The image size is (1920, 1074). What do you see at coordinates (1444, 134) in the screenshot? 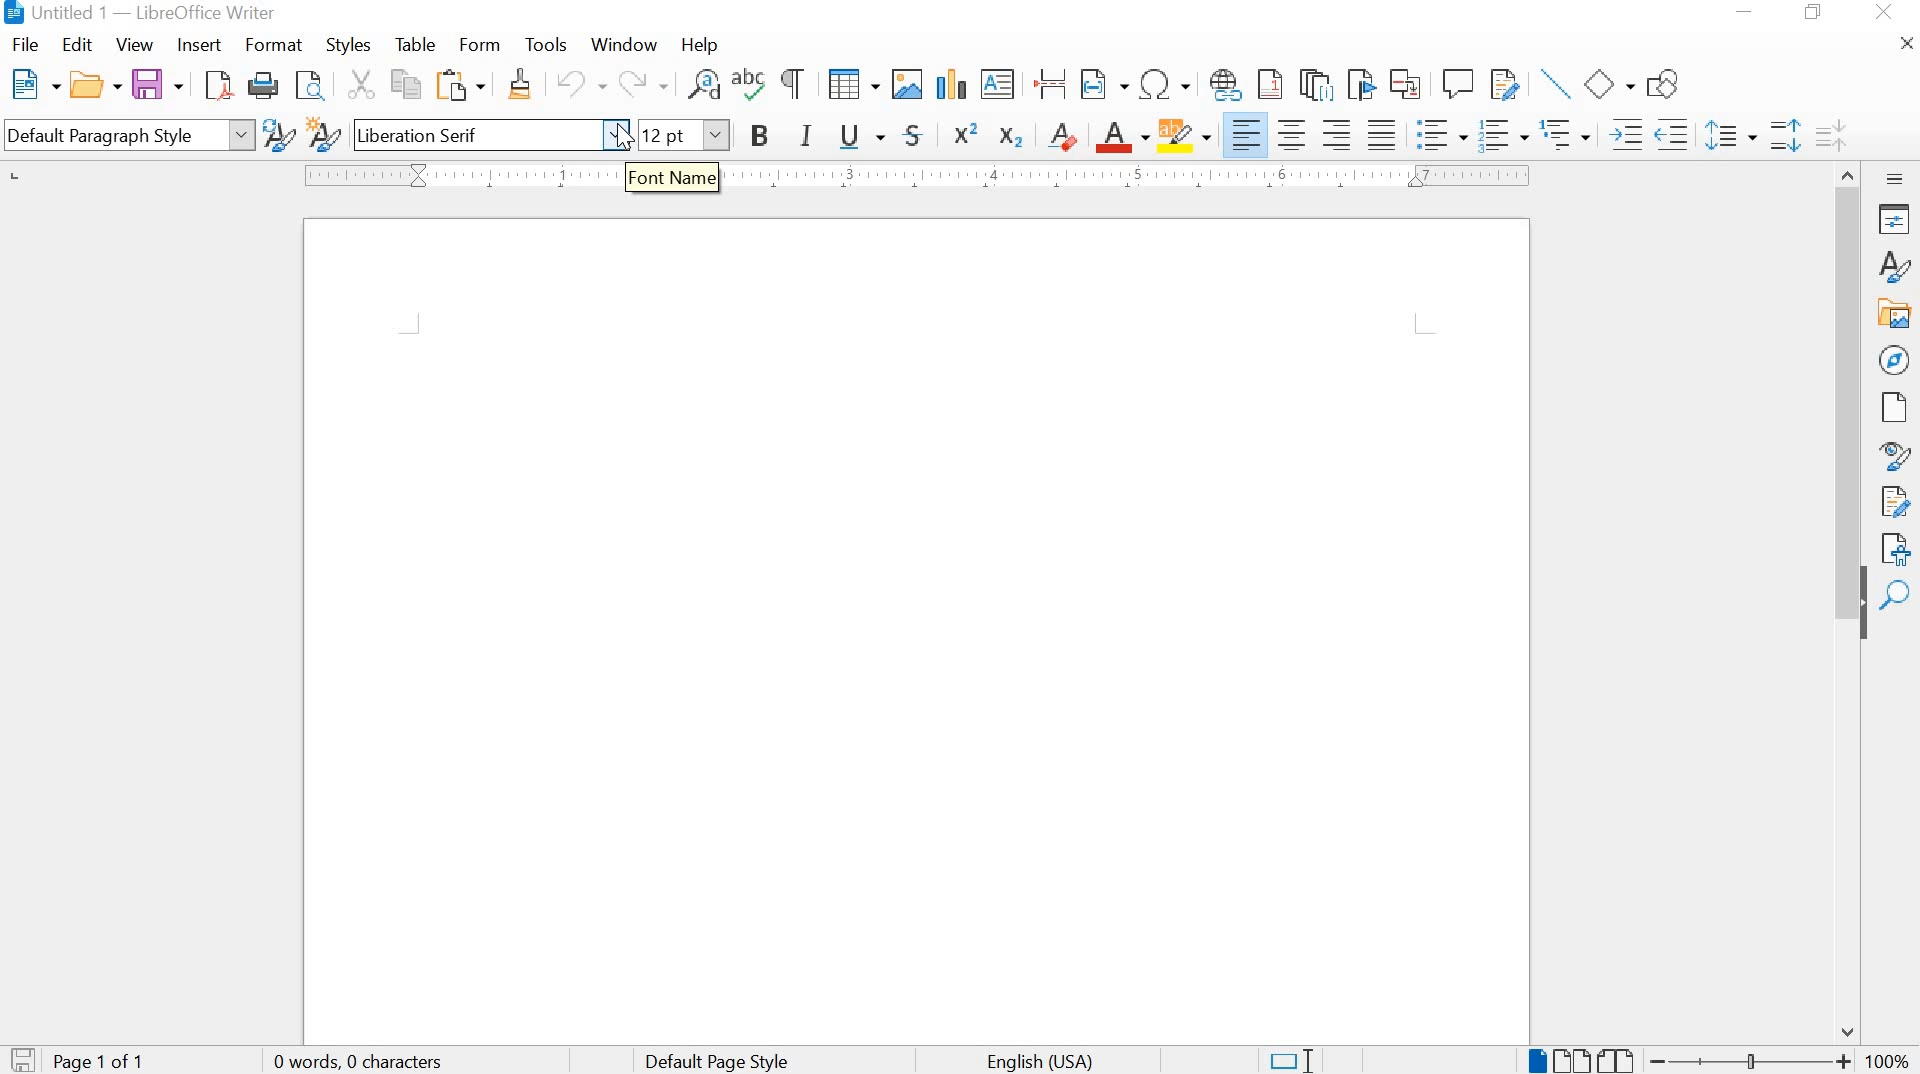
I see `TOGGLE UNORDERED LIST` at bounding box center [1444, 134].